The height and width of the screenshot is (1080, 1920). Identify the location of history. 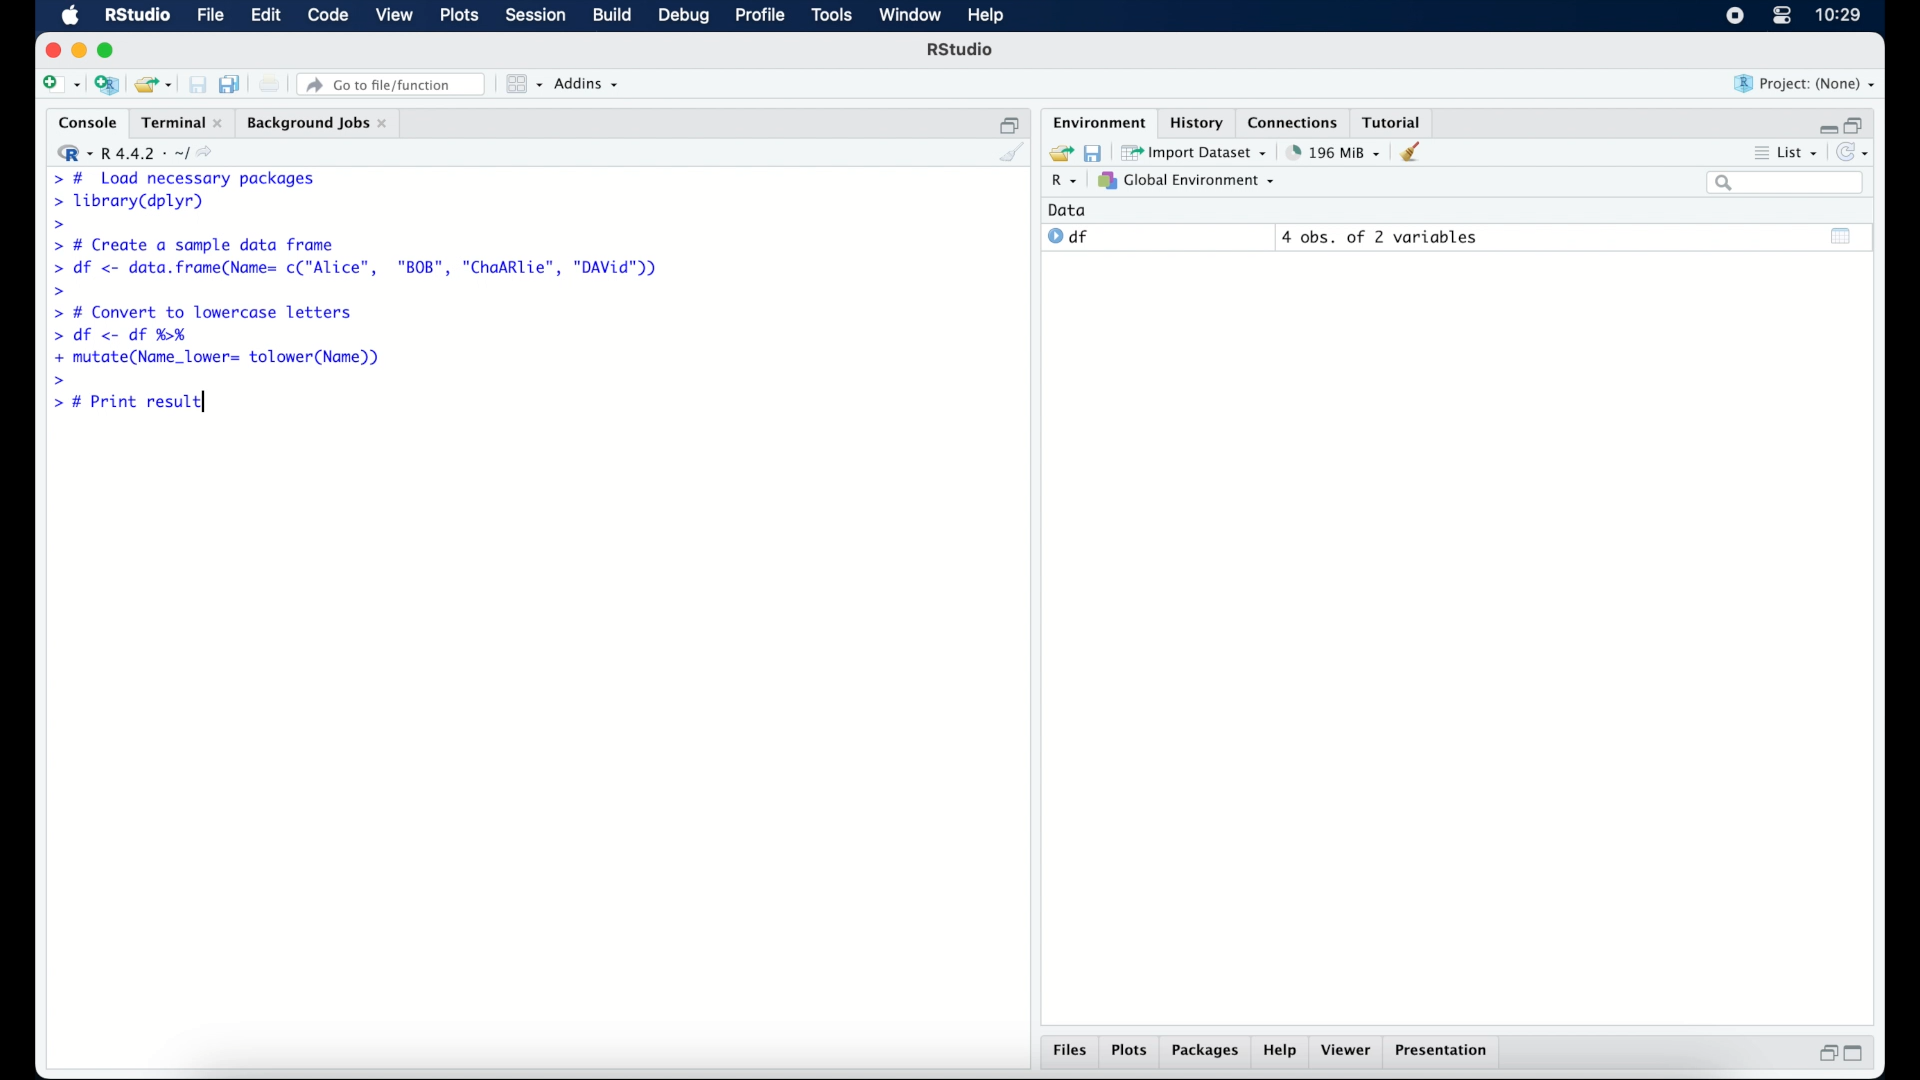
(1195, 121).